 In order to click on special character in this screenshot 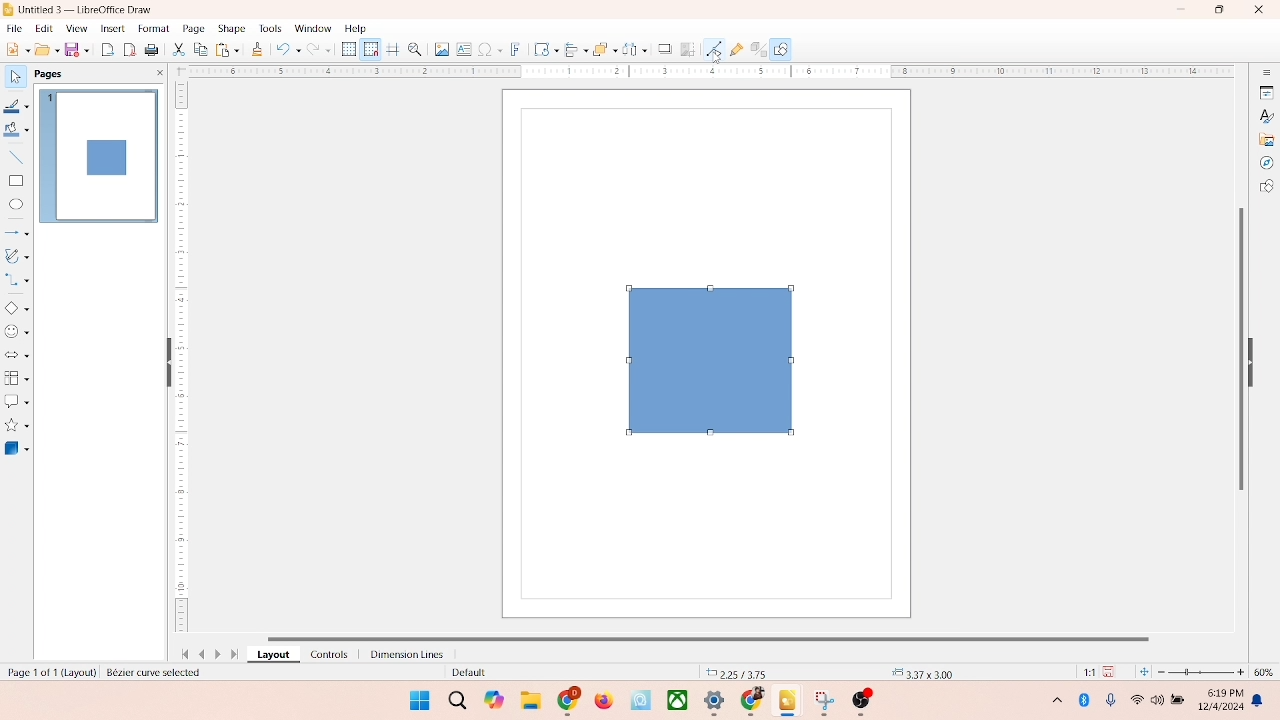, I will do `click(490, 49)`.